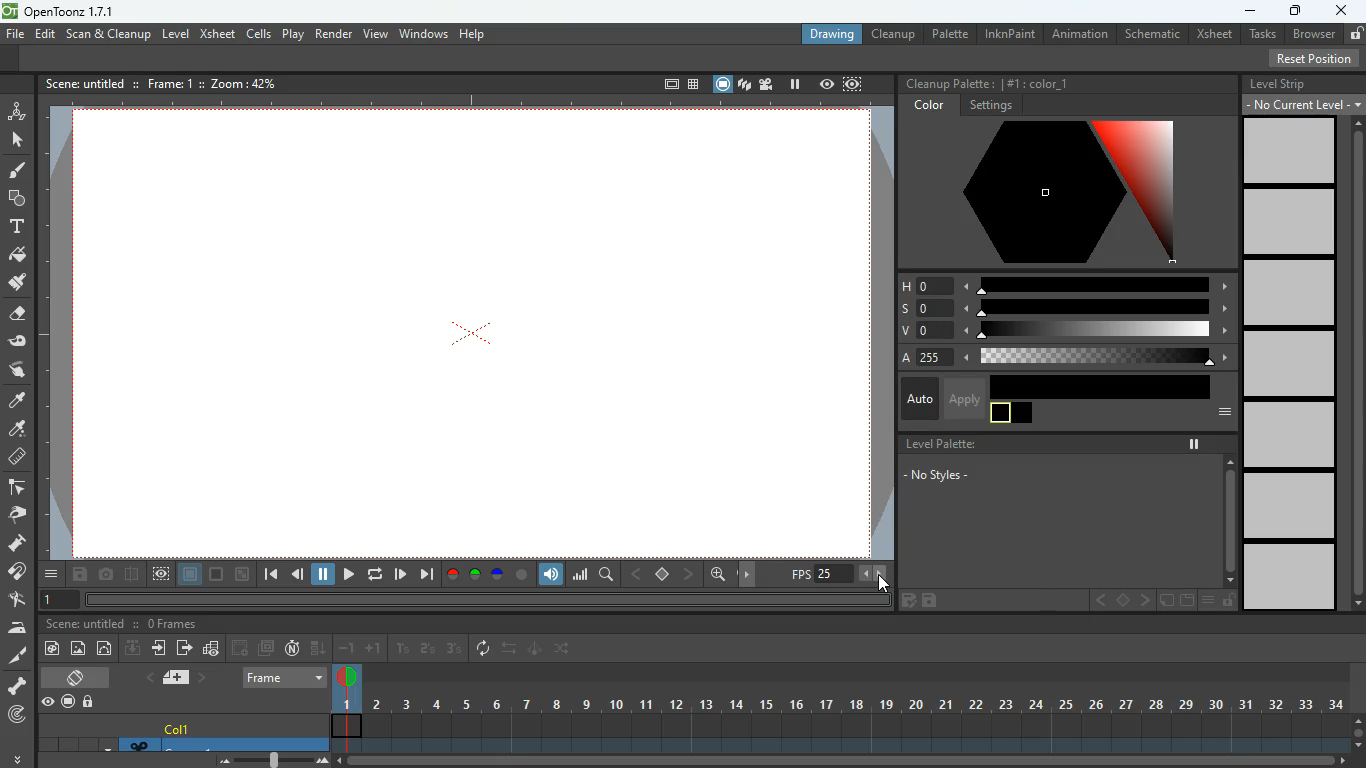 The image size is (1366, 768). What do you see at coordinates (16, 283) in the screenshot?
I see `brush` at bounding box center [16, 283].